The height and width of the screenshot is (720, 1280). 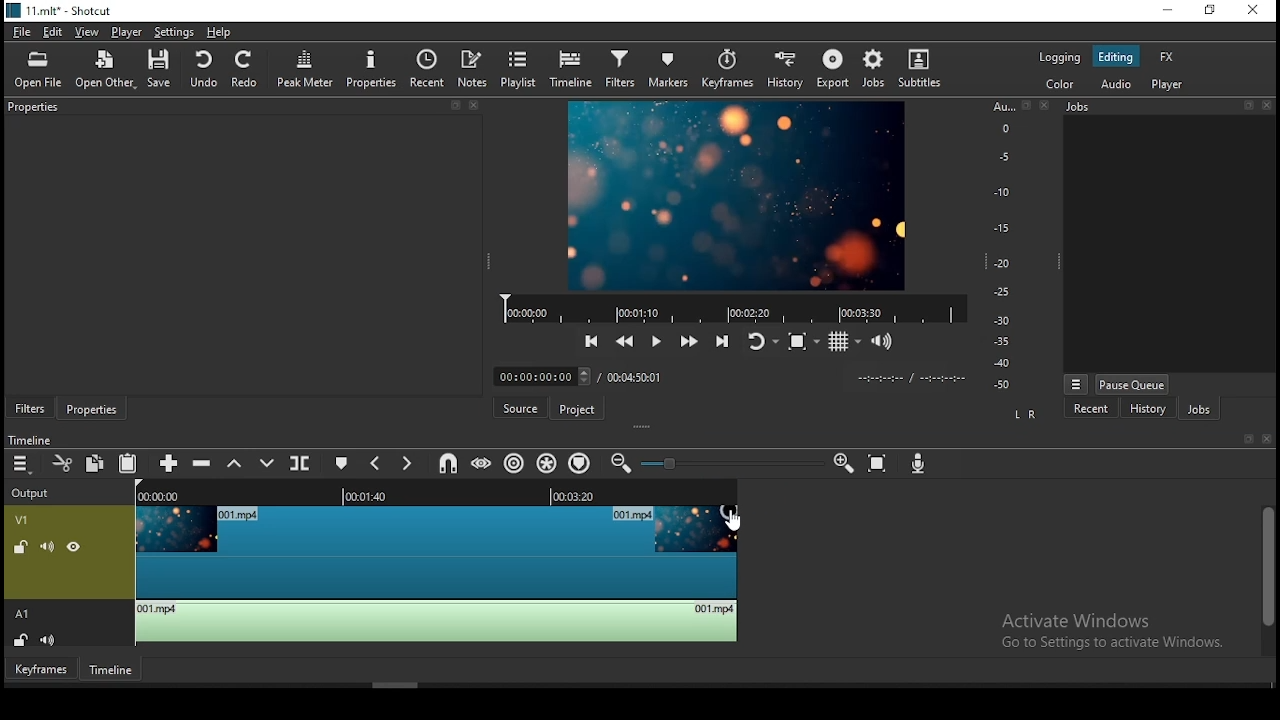 What do you see at coordinates (370, 497) in the screenshot?
I see `played time` at bounding box center [370, 497].